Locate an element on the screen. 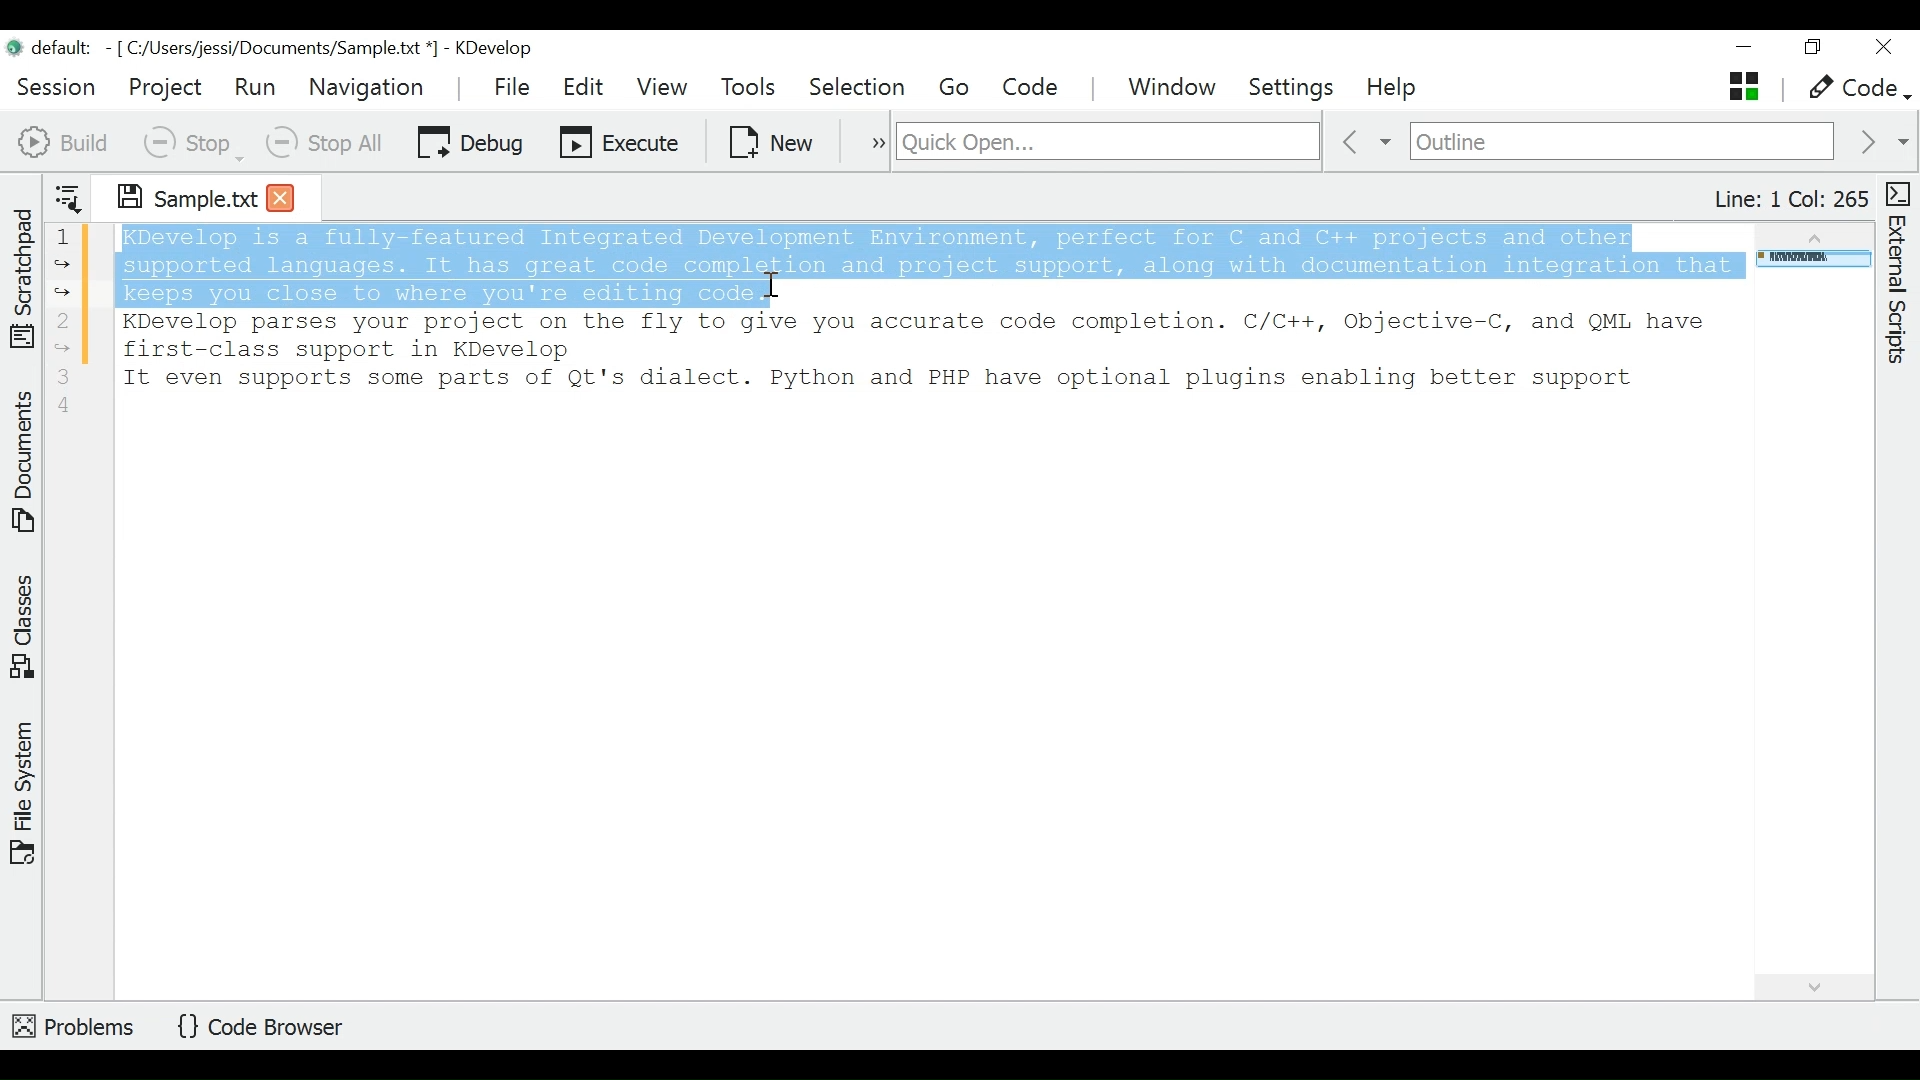 The height and width of the screenshot is (1080, 1920). Close tab is located at coordinates (281, 196).